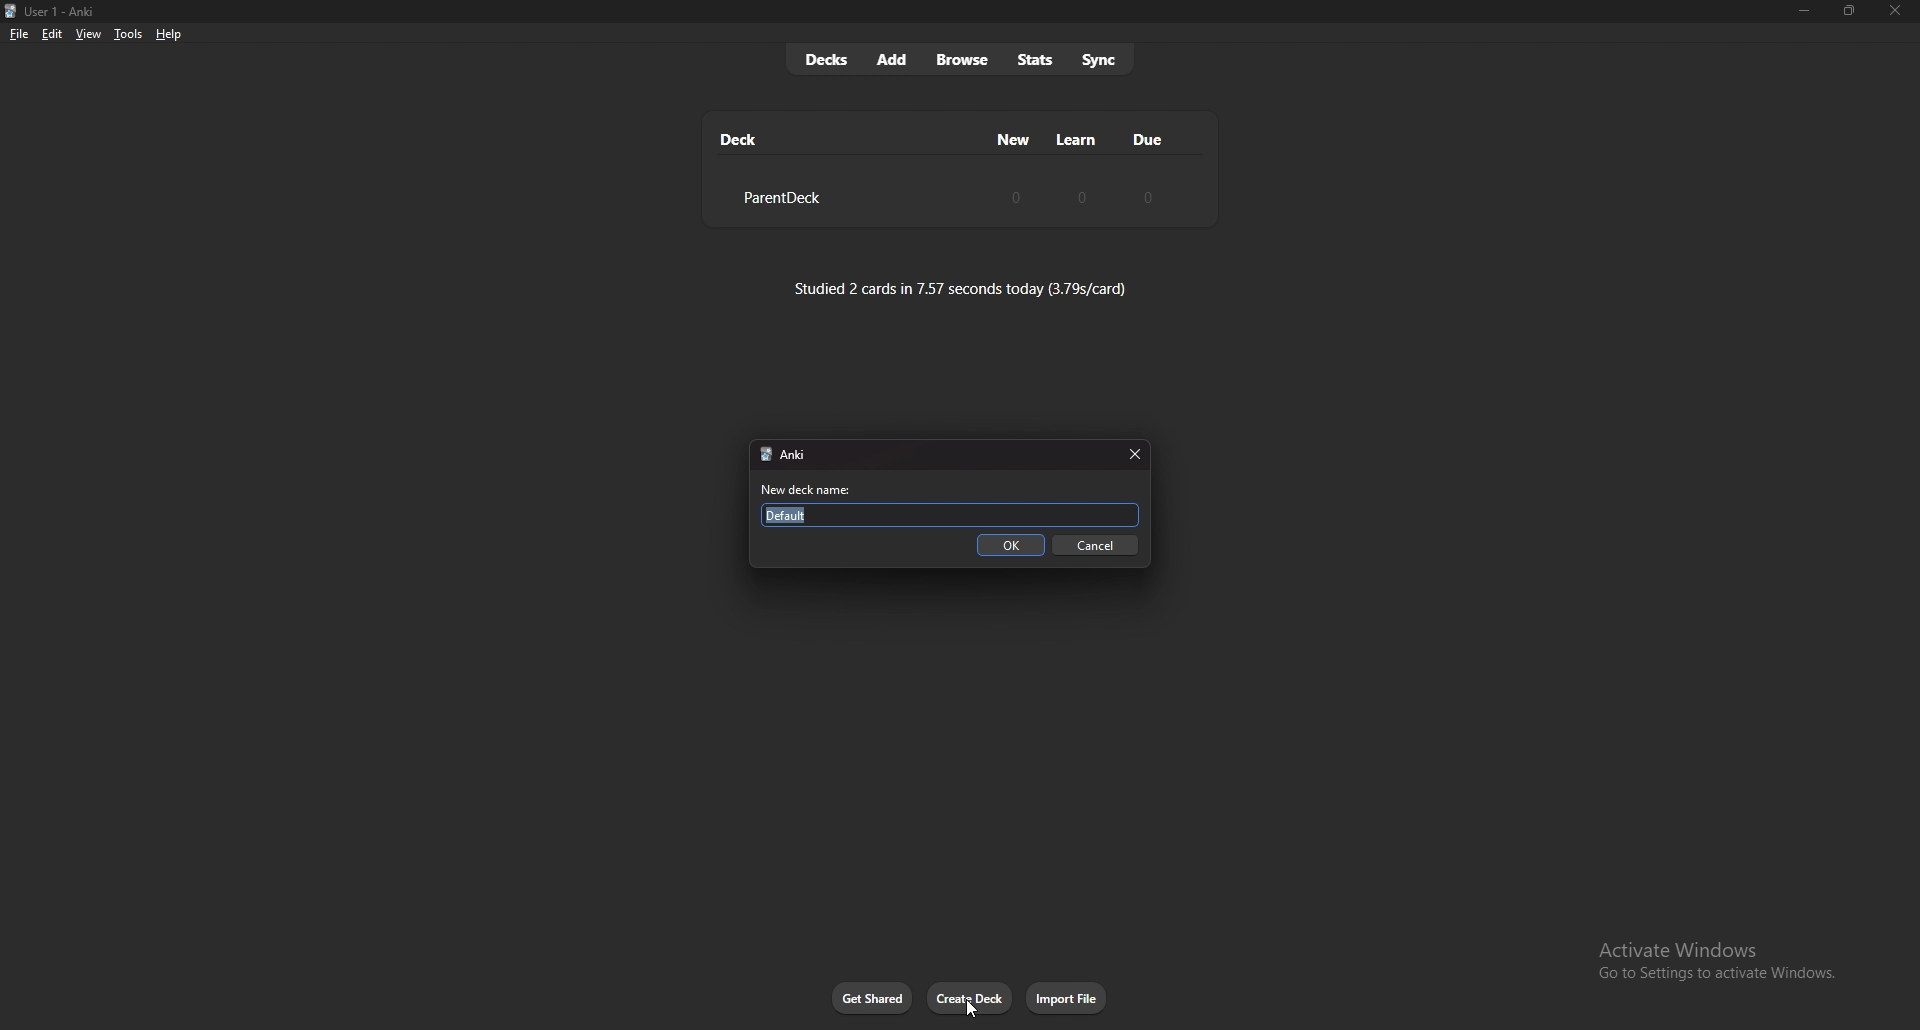 The image size is (1920, 1030). What do you see at coordinates (779, 198) in the screenshot?
I see `ParentDeck` at bounding box center [779, 198].